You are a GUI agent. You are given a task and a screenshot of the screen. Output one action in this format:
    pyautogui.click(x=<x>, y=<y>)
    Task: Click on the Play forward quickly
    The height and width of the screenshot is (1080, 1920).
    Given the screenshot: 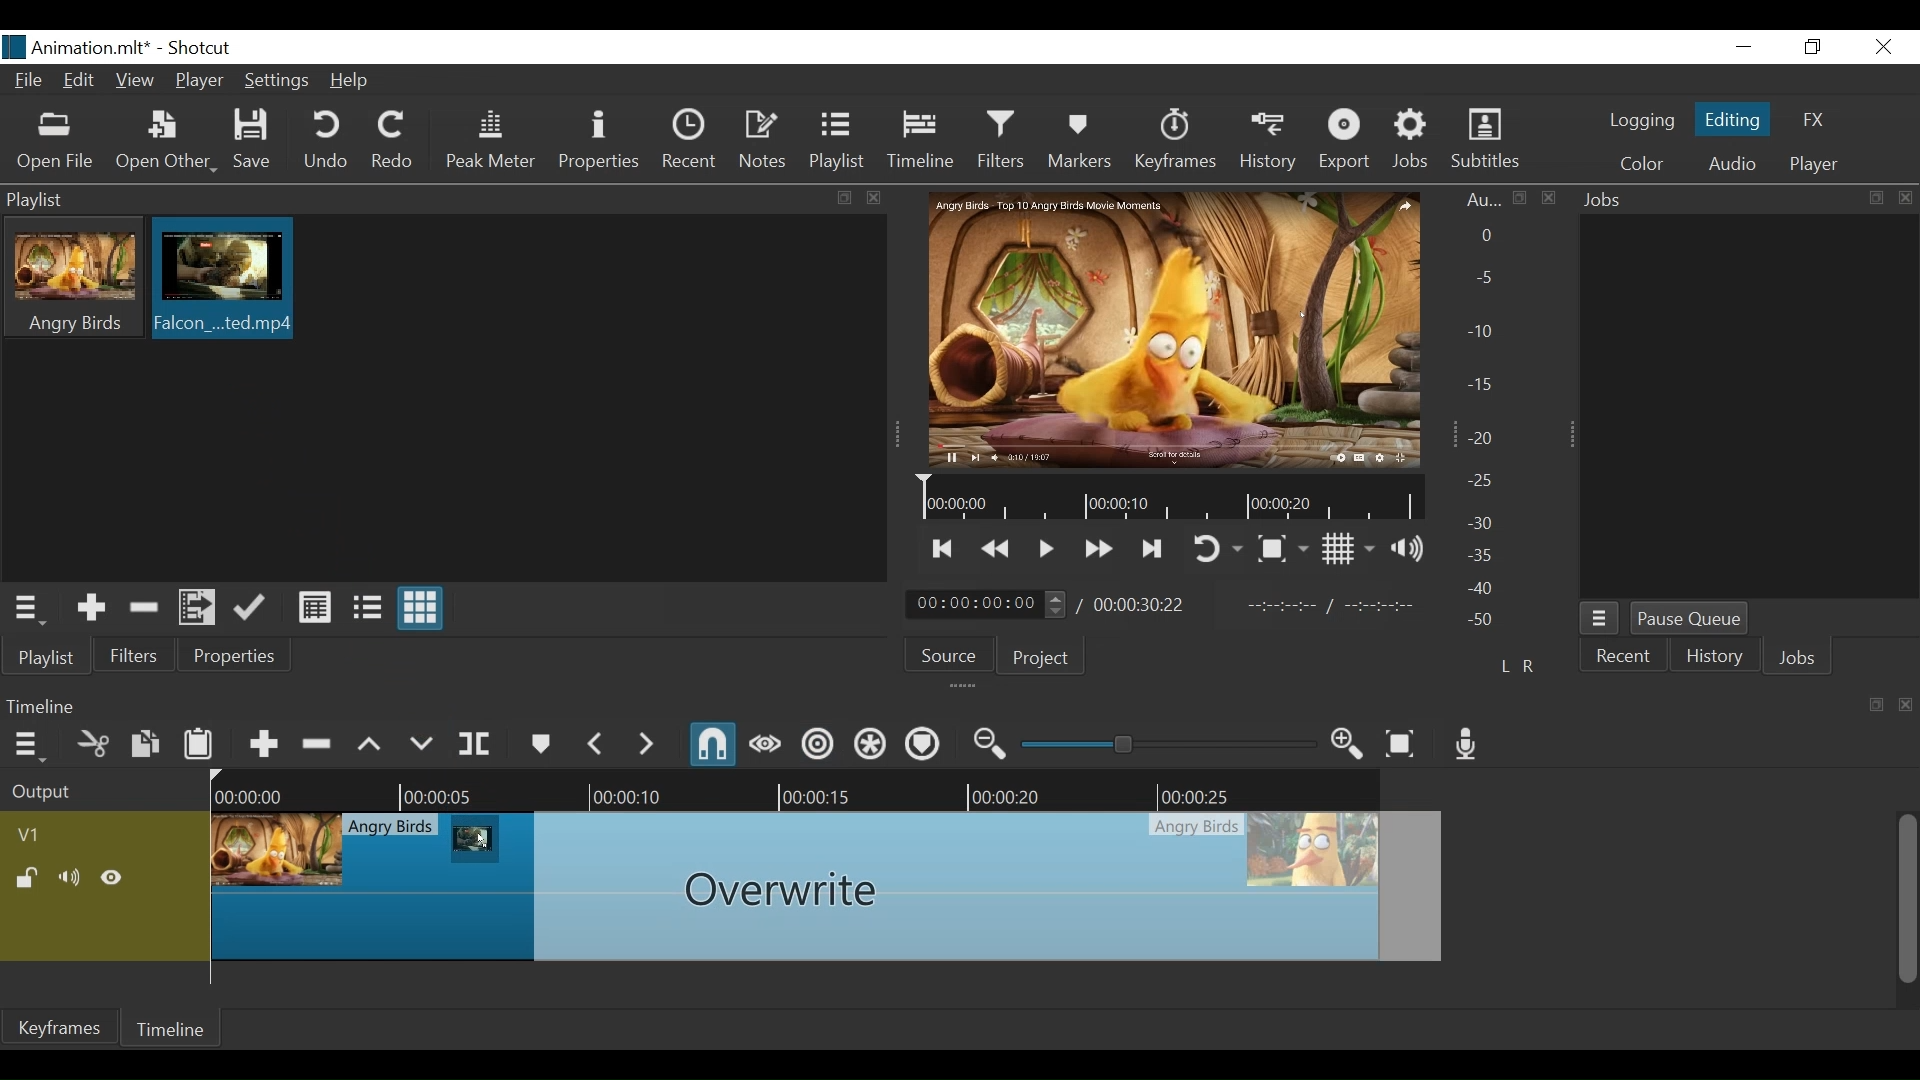 What is the action you would take?
    pyautogui.click(x=1099, y=550)
    